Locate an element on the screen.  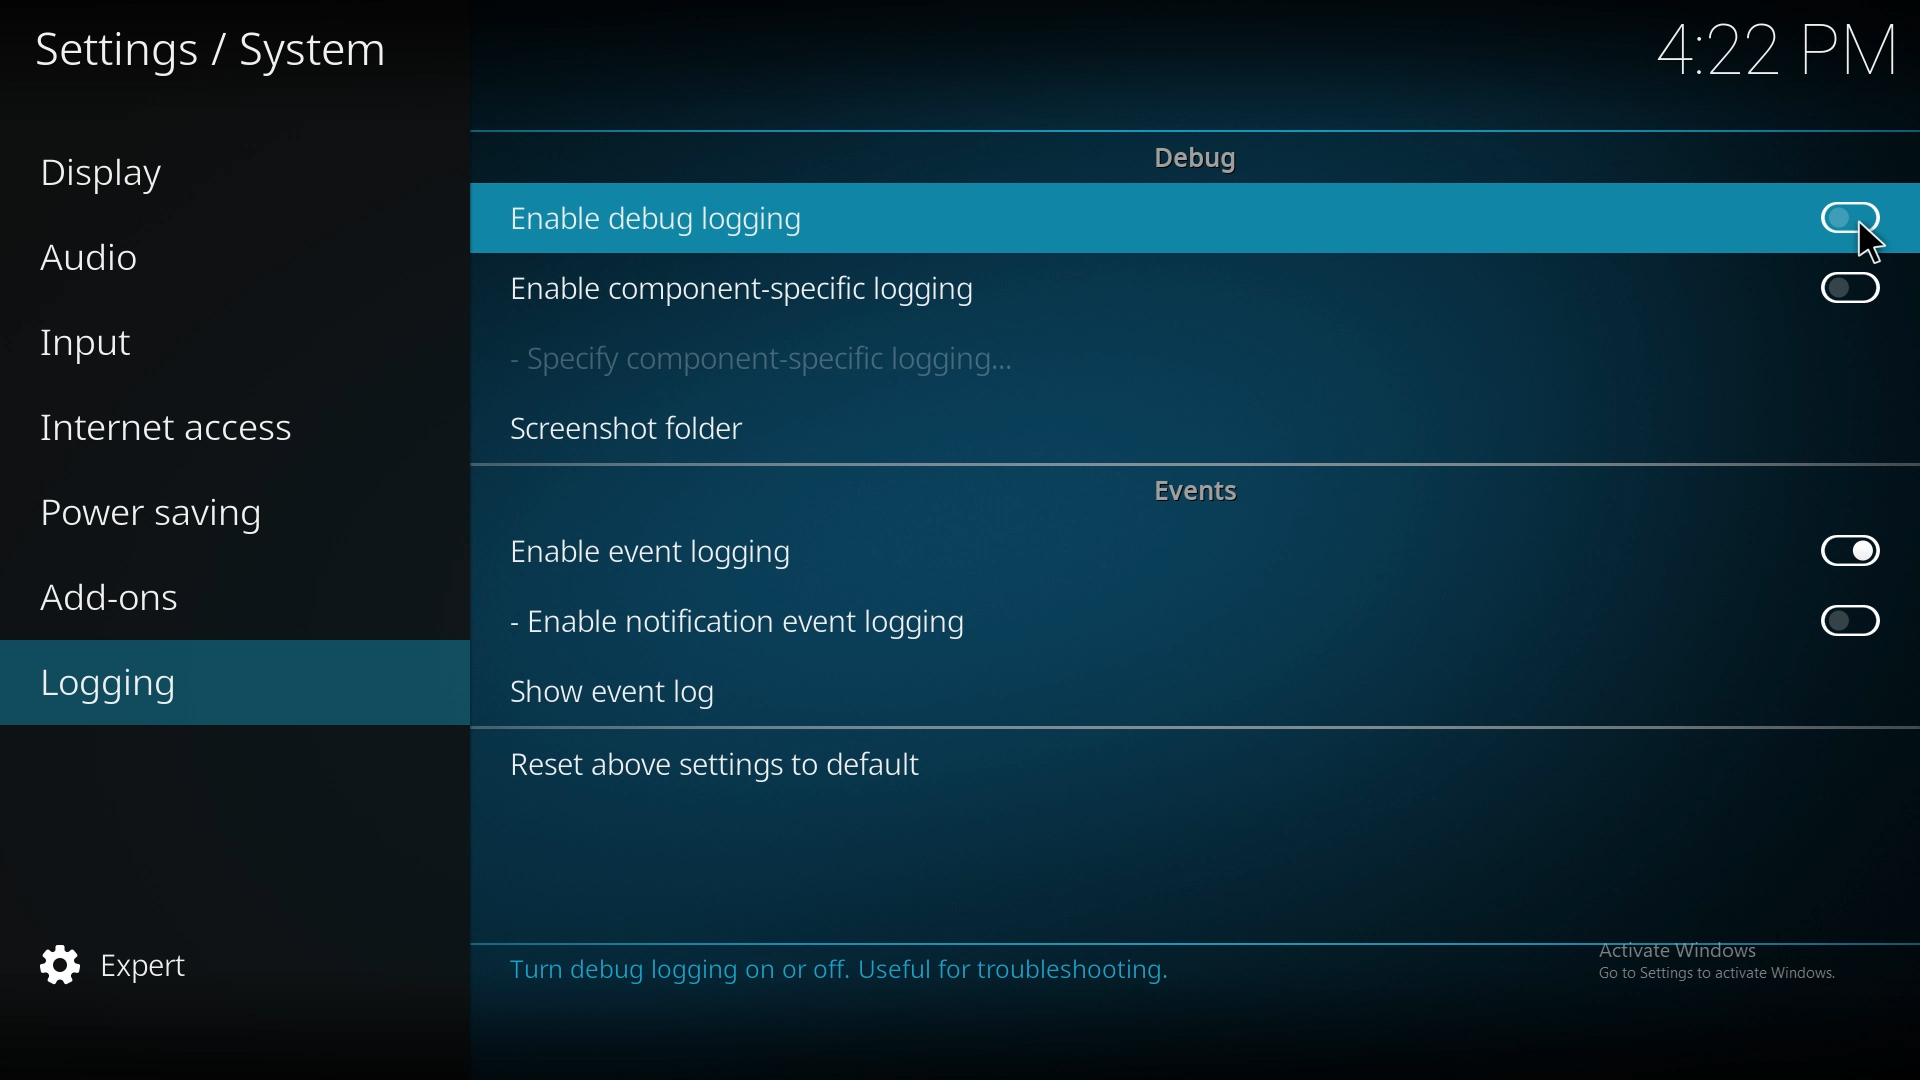
off is located at coordinates (1849, 289).